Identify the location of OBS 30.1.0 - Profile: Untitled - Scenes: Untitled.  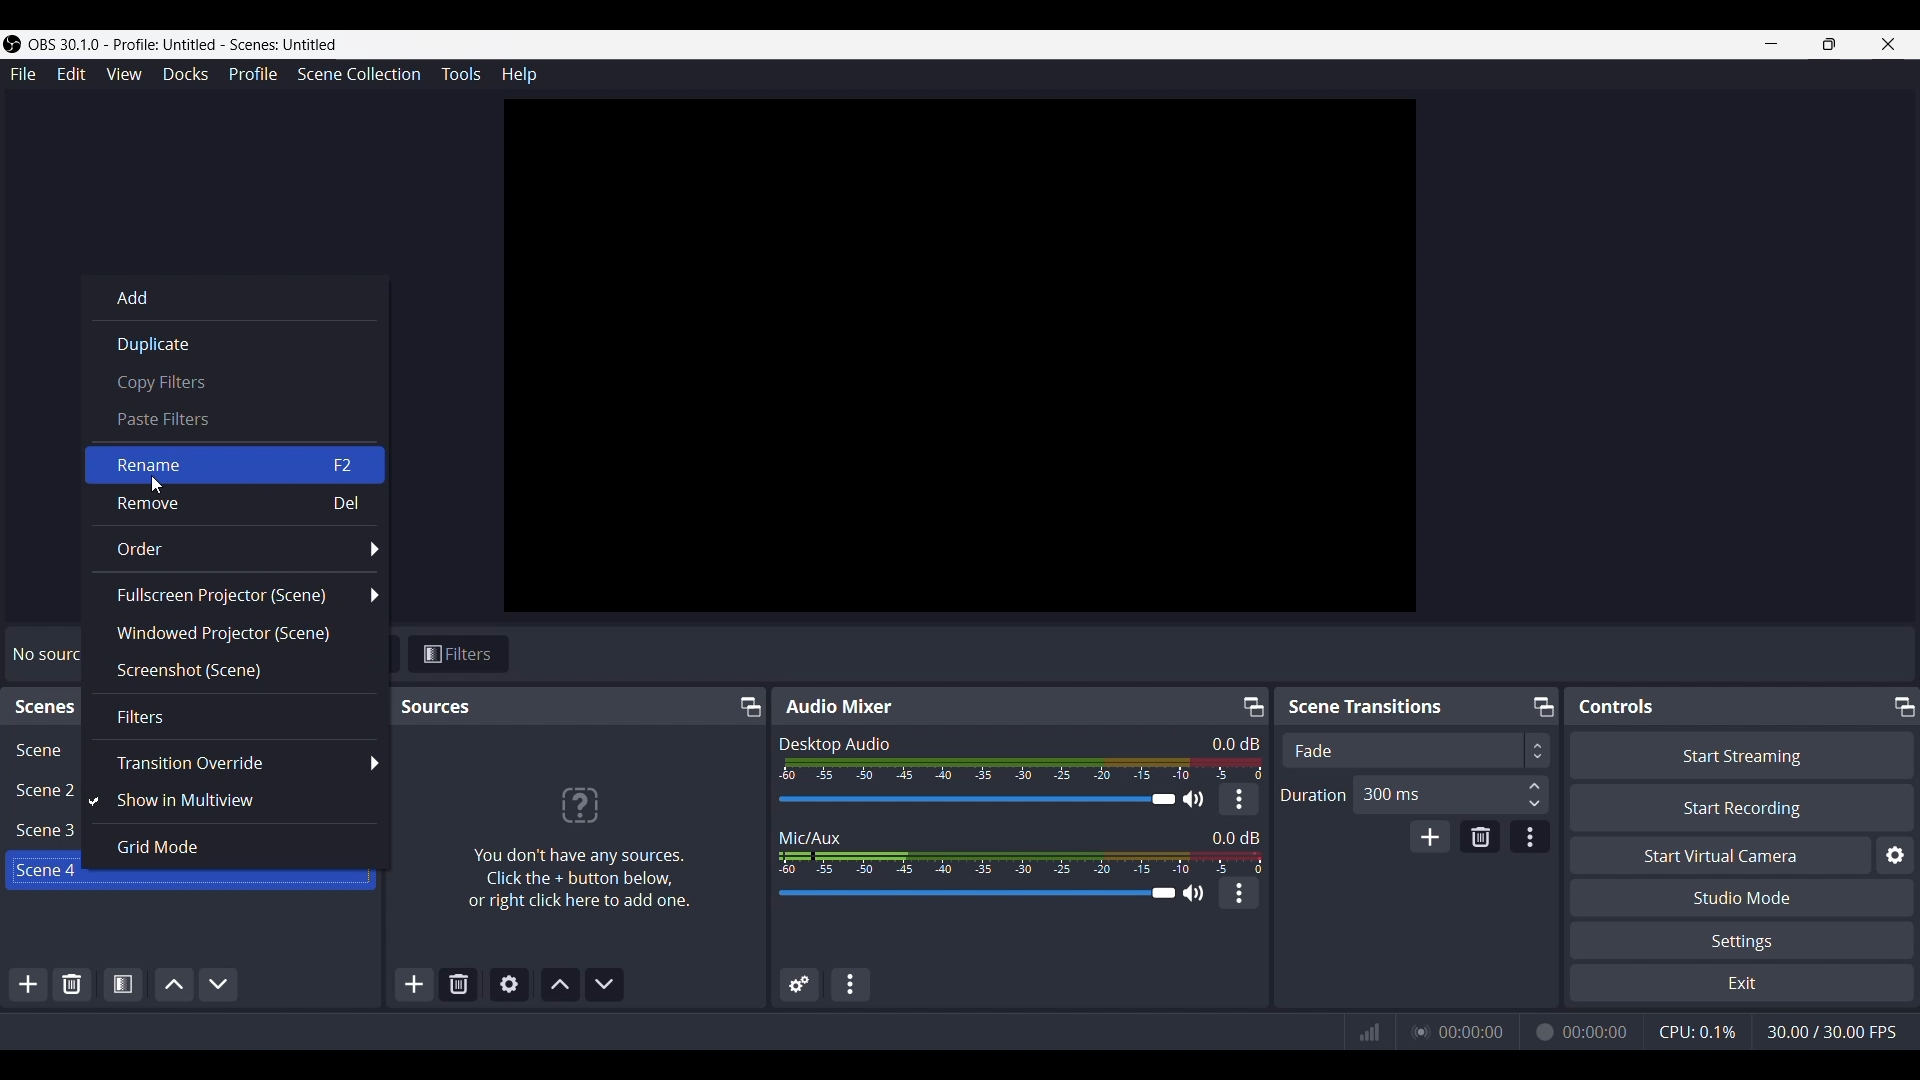
(173, 44).